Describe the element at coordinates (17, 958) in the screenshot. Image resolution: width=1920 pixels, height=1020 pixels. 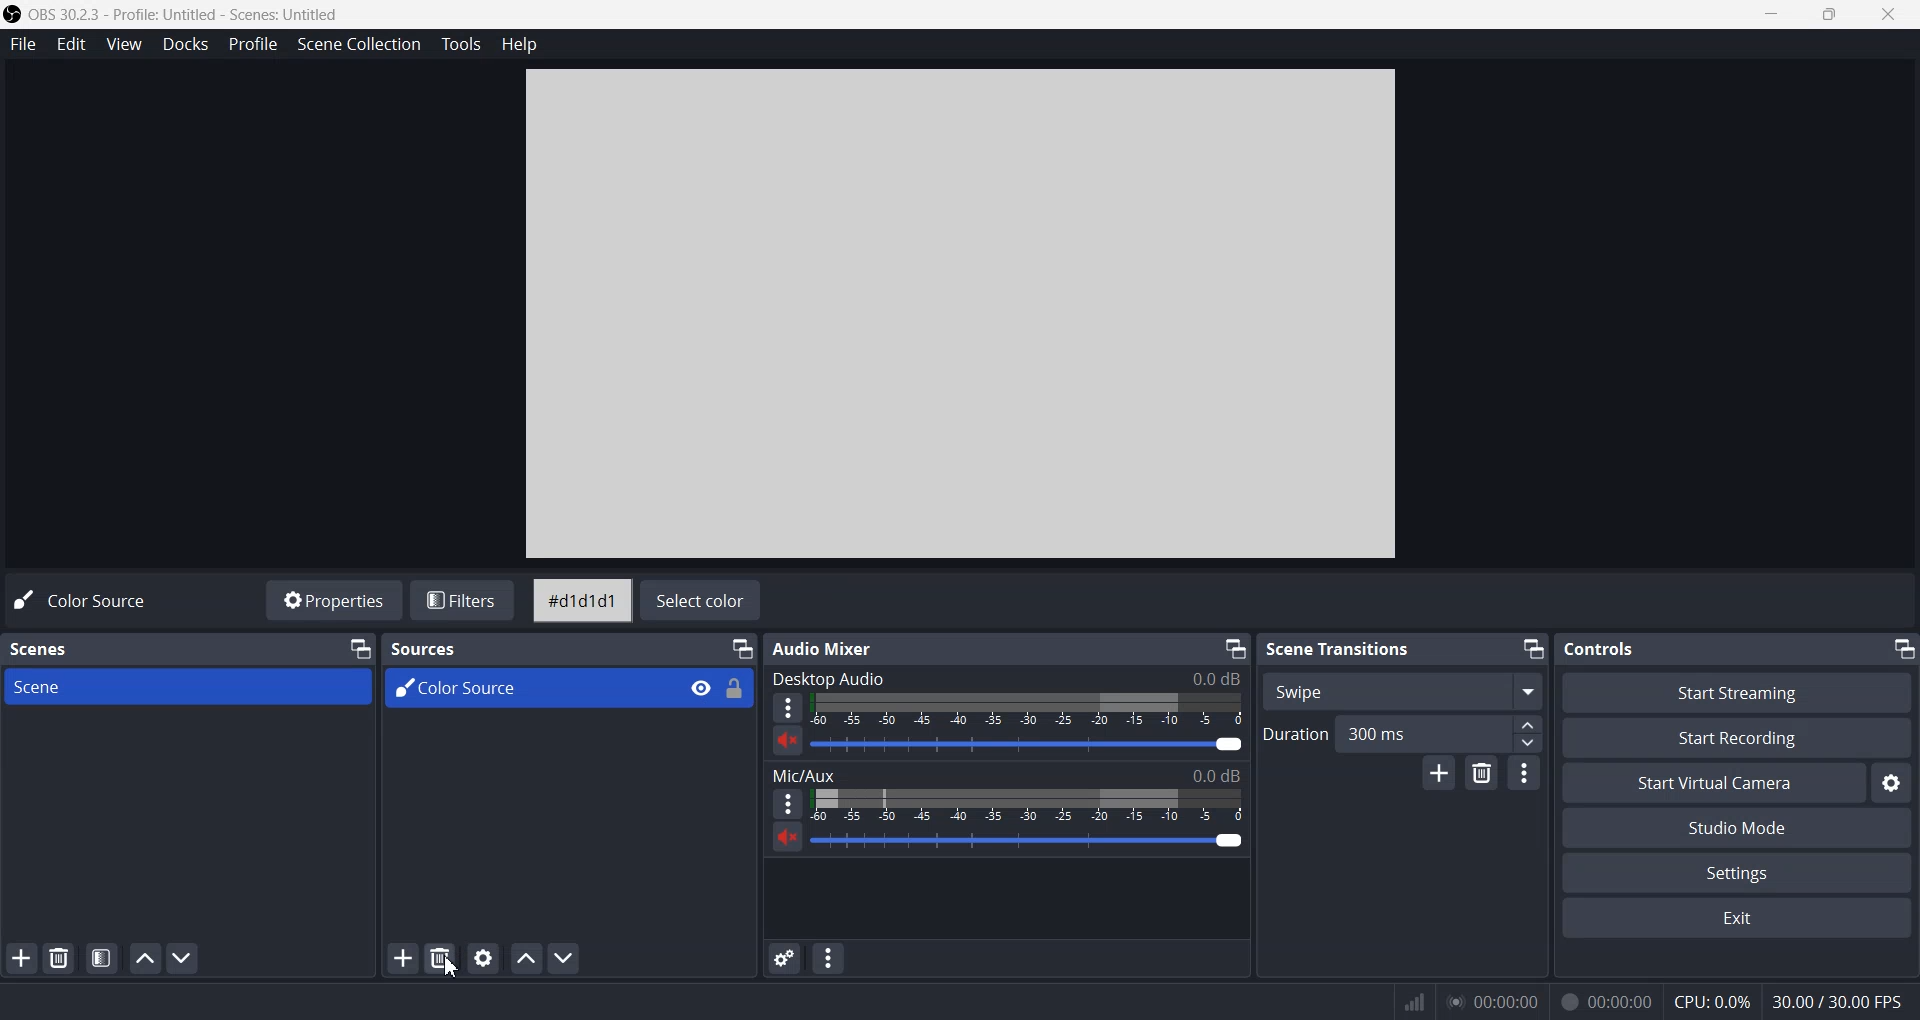
I see `Add Scene` at that location.